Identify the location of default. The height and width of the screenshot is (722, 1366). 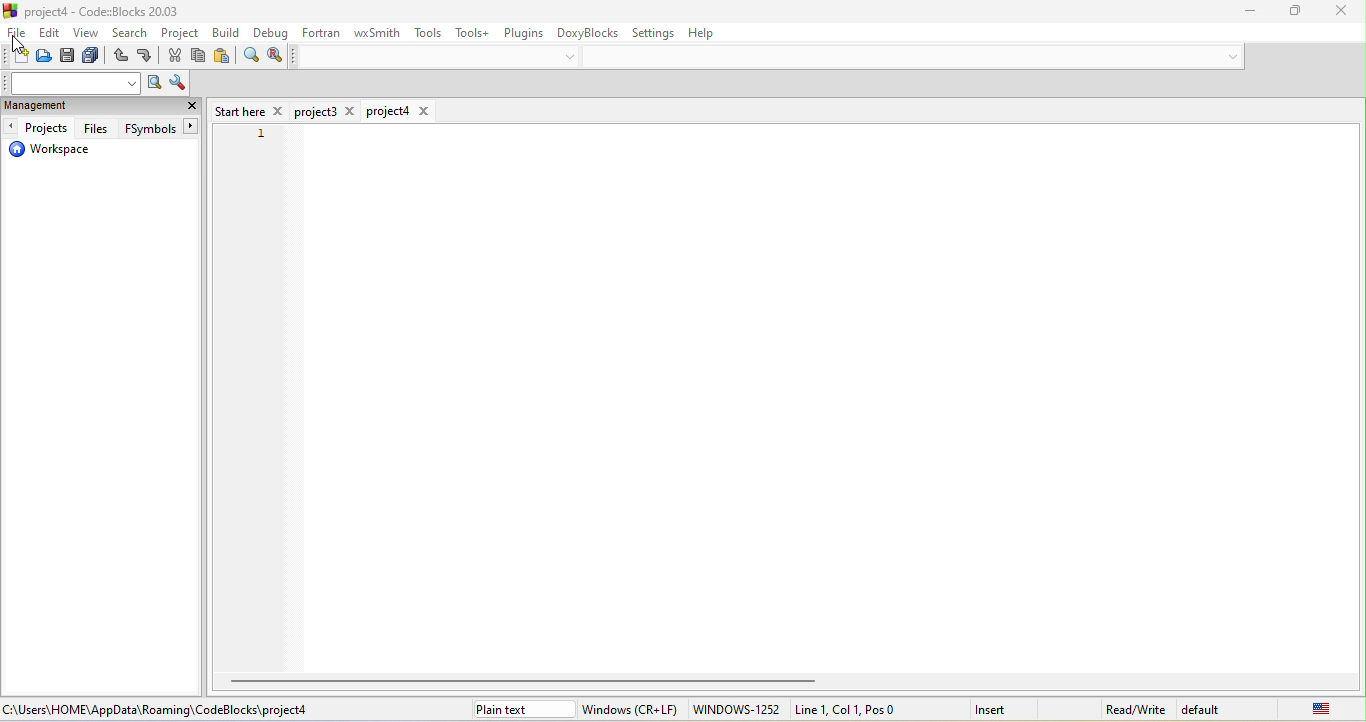
(1211, 709).